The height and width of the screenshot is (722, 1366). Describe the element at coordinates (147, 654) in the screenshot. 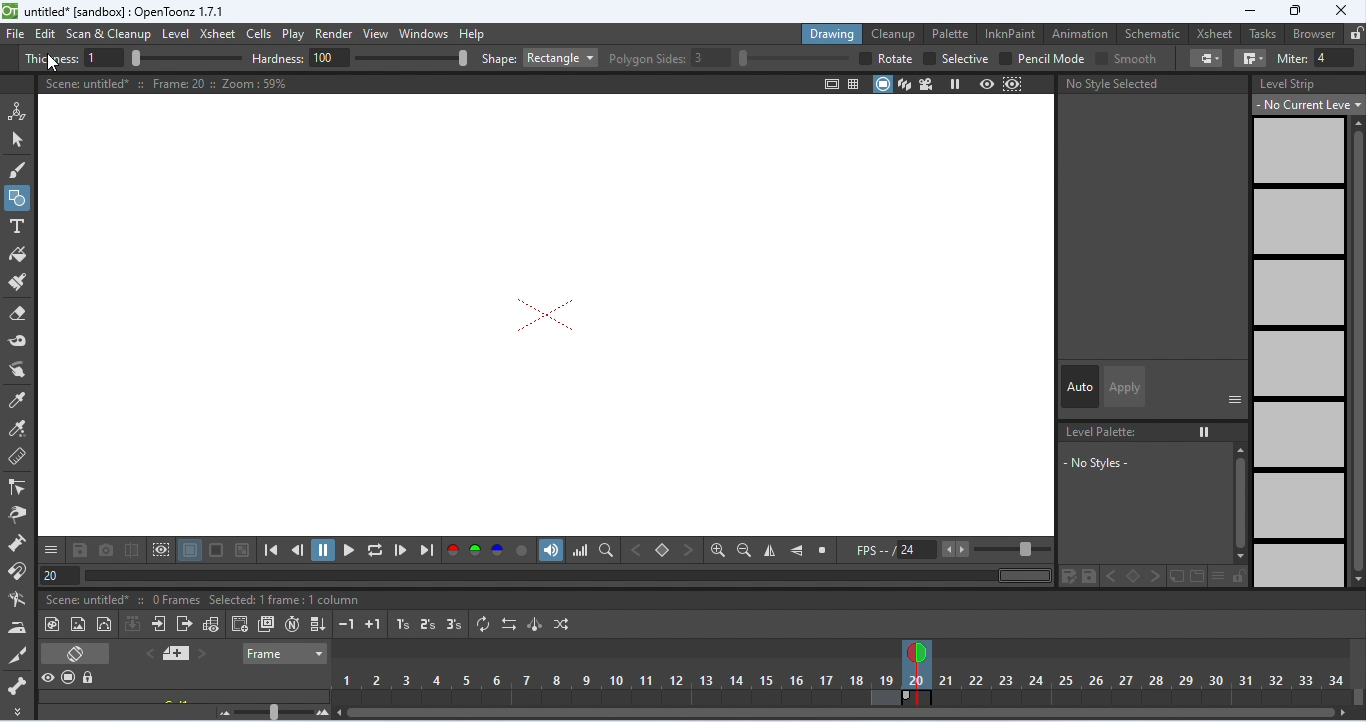

I see `previous` at that location.